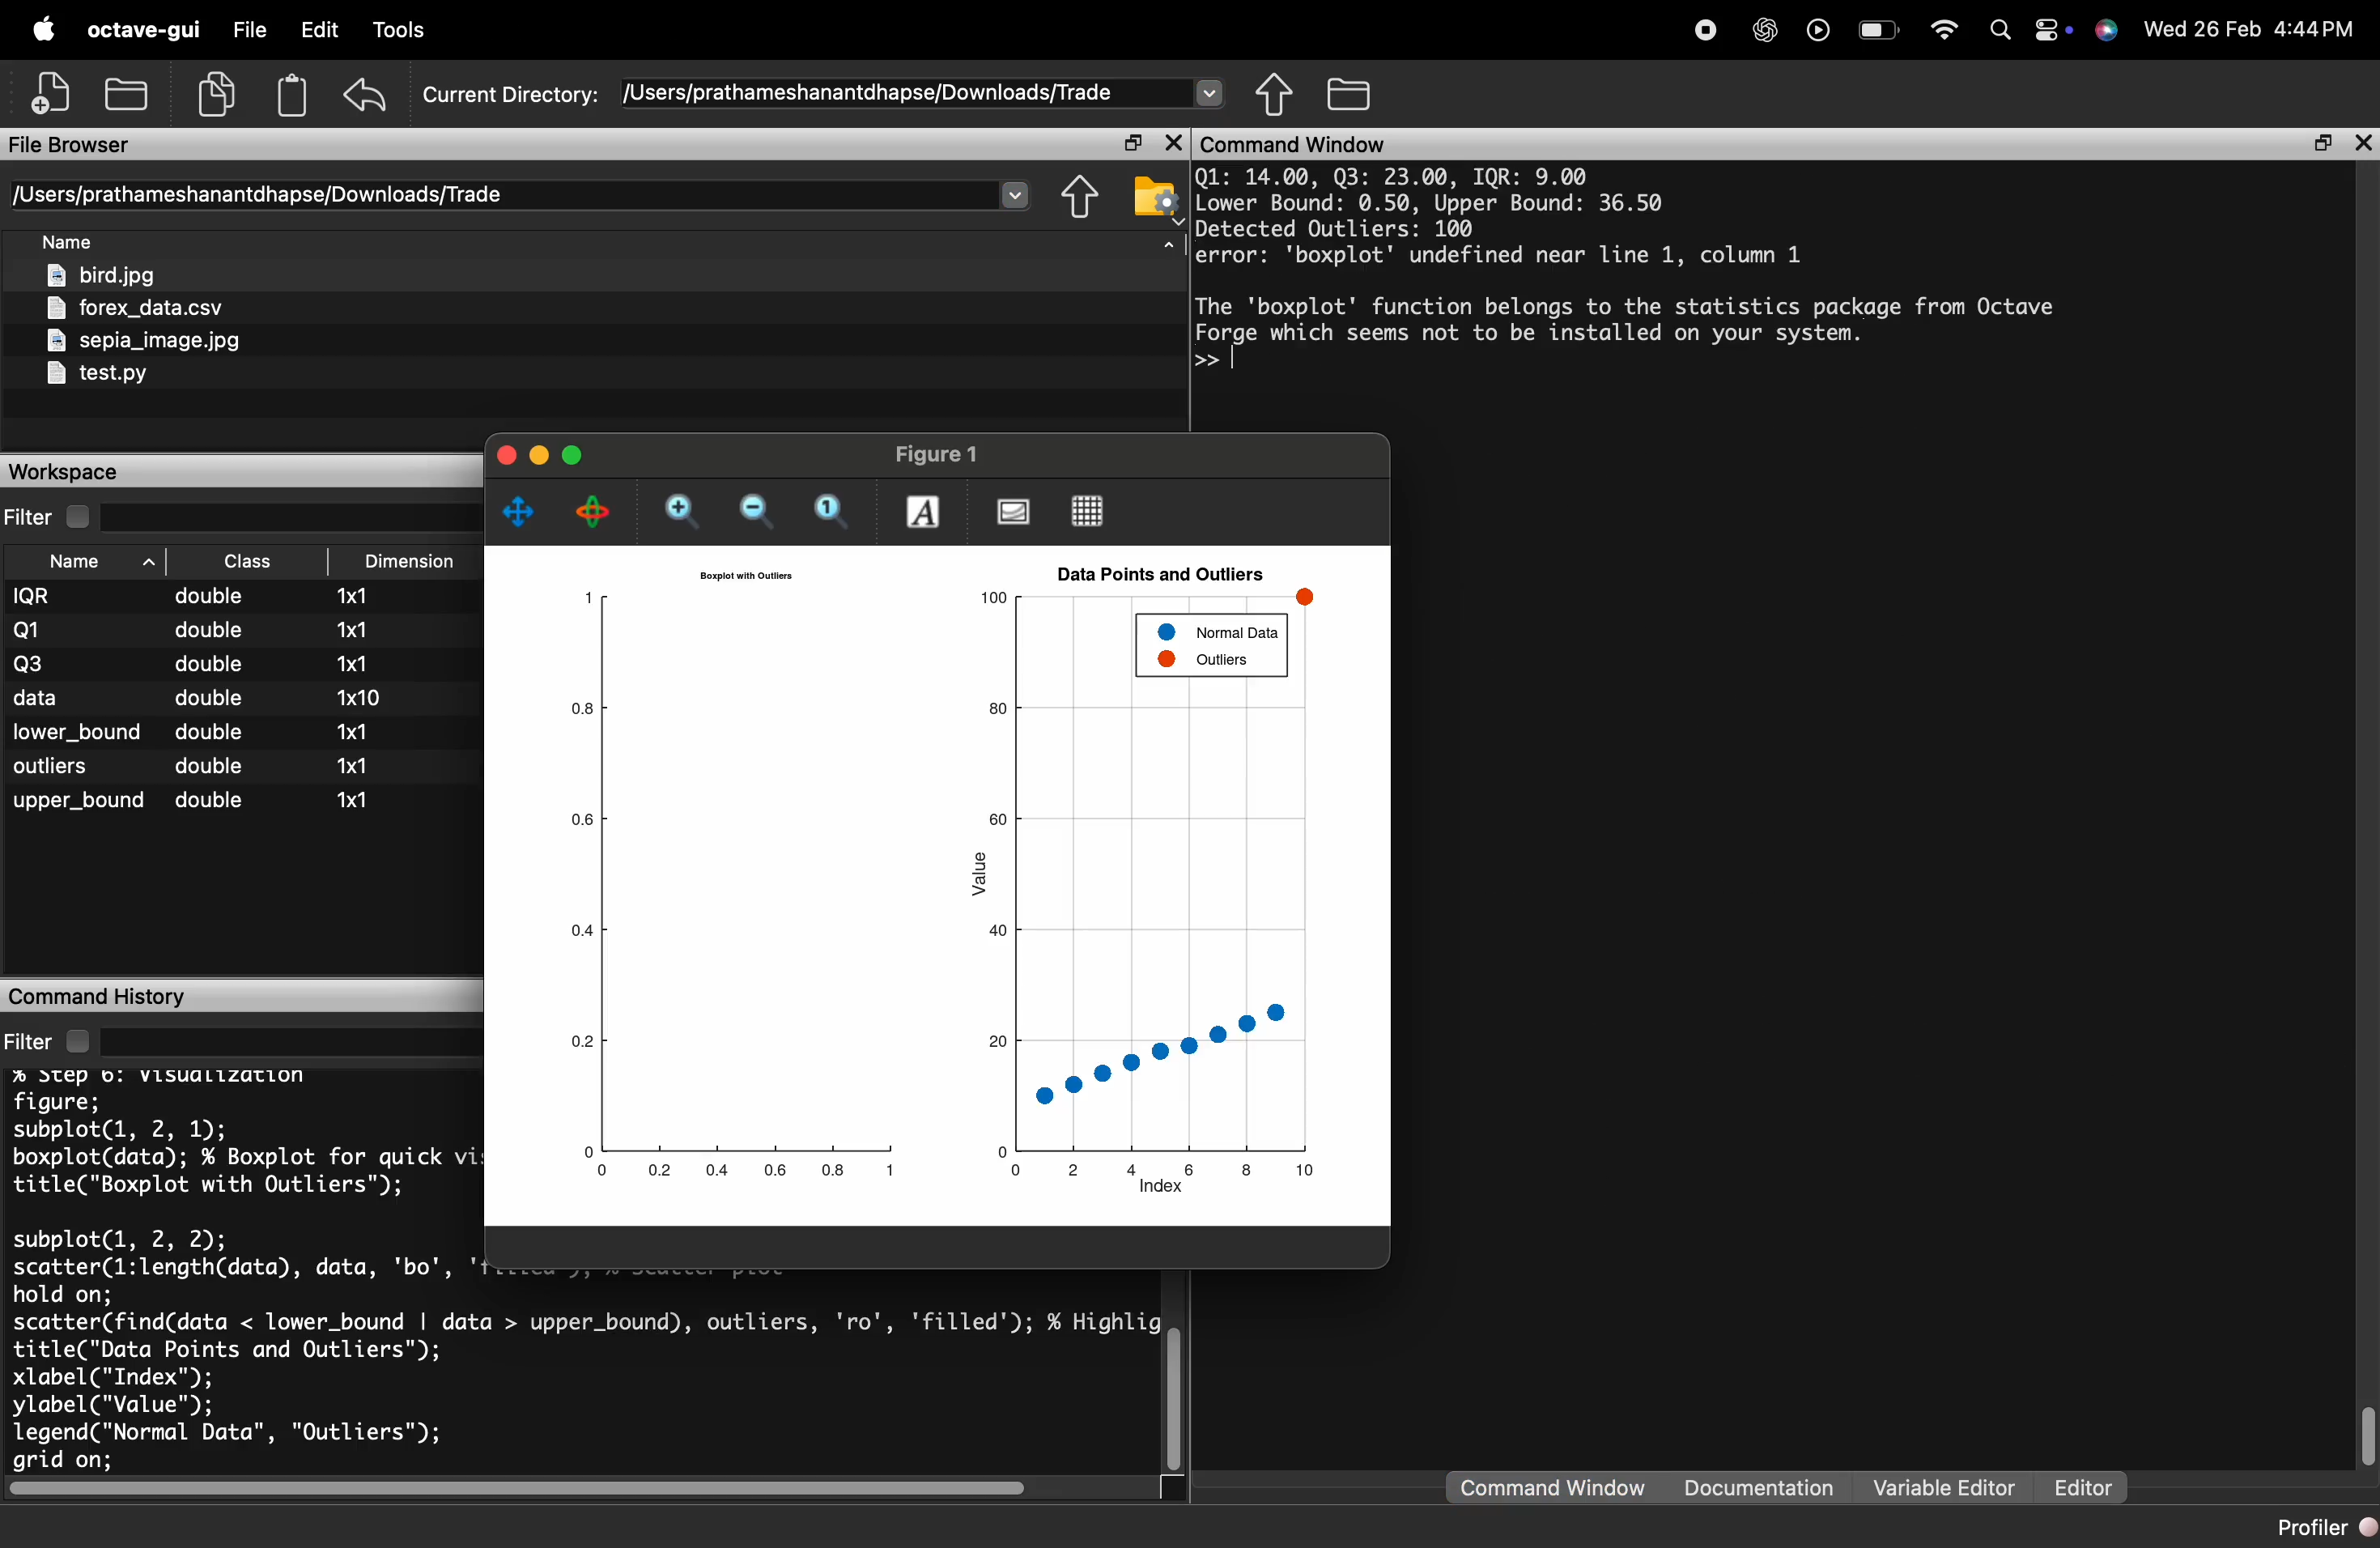  Describe the element at coordinates (252, 29) in the screenshot. I see `File` at that location.